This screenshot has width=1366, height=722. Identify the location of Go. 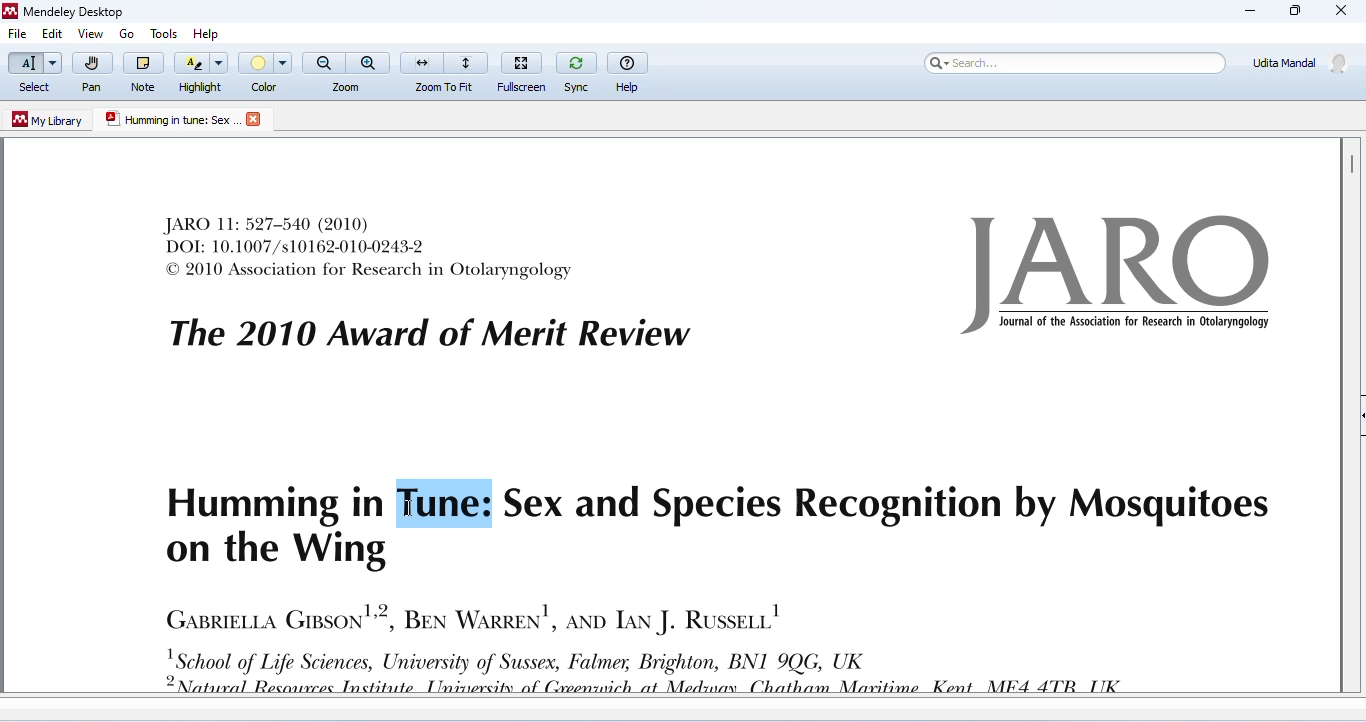
(129, 34).